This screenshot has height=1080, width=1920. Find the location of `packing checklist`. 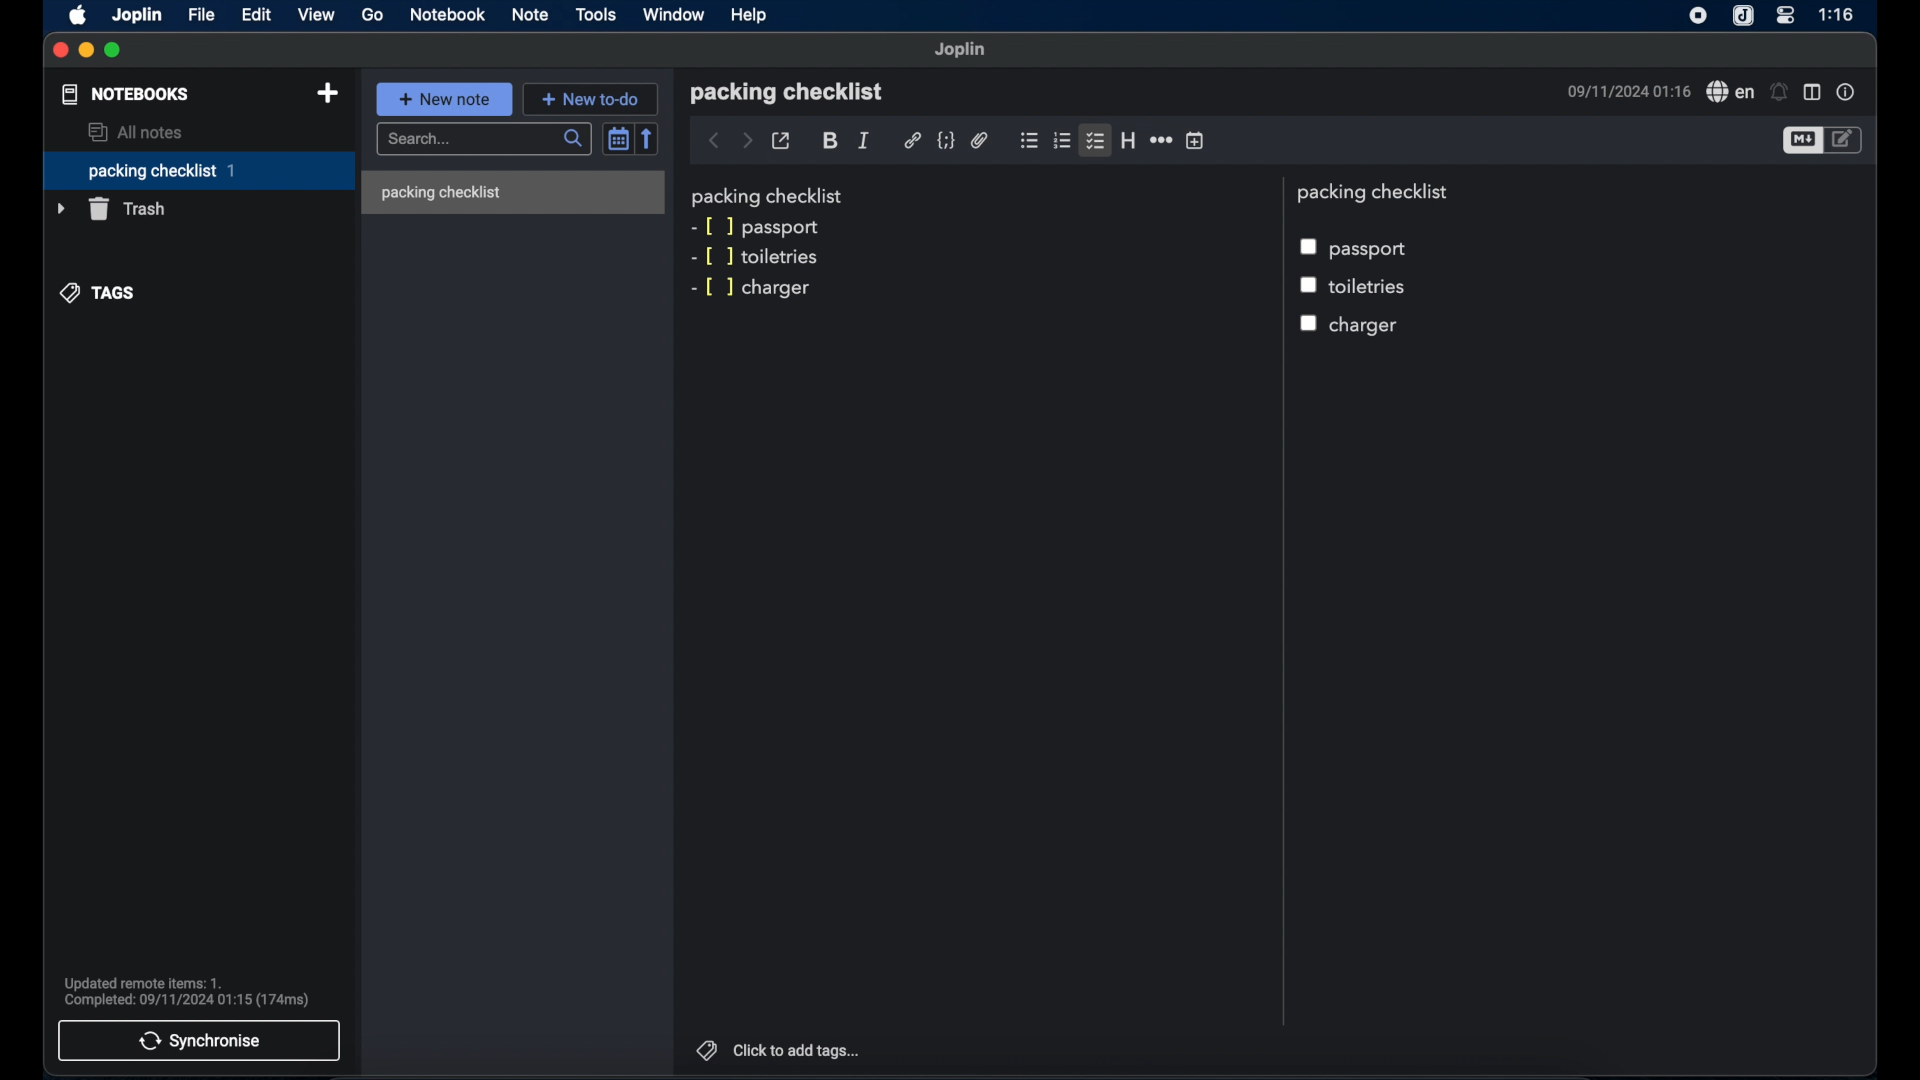

packing checklist is located at coordinates (440, 193).